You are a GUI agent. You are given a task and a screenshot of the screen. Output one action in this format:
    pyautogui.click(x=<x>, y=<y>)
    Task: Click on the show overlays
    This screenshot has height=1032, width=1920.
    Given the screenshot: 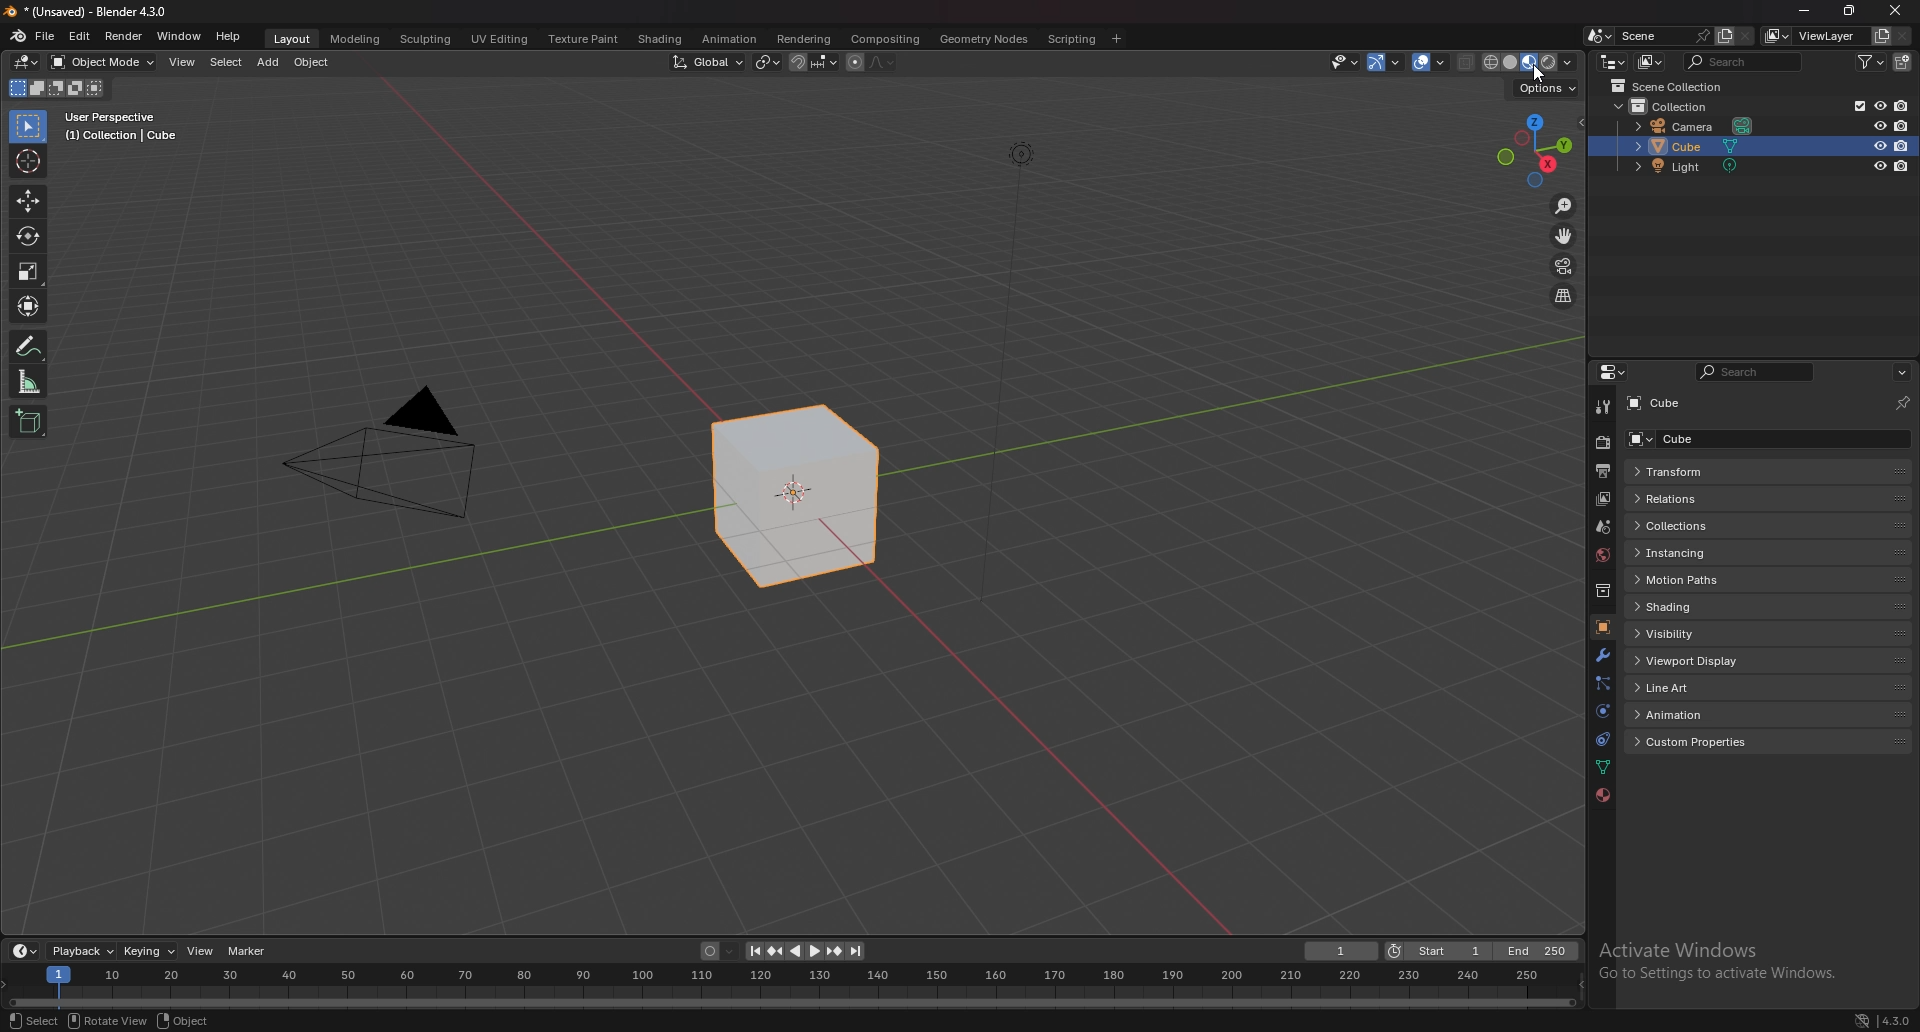 What is the action you would take?
    pyautogui.click(x=1429, y=62)
    